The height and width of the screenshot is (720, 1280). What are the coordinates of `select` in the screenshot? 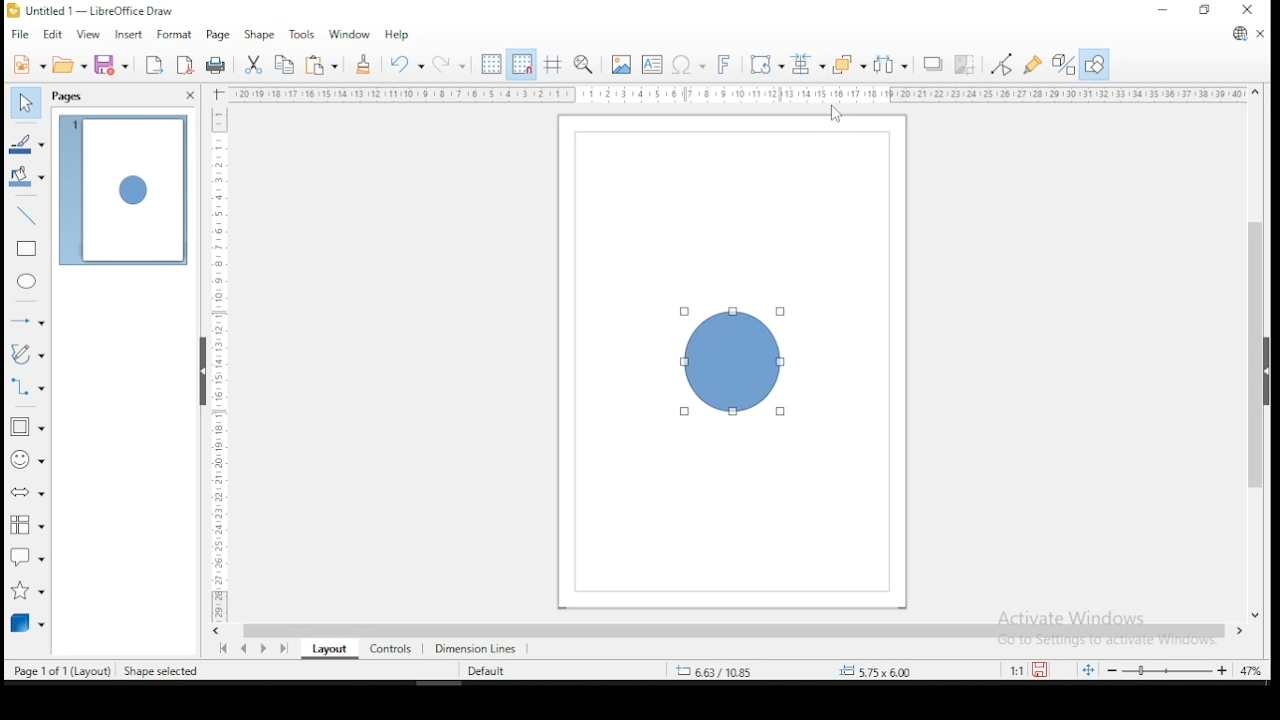 It's located at (24, 100).